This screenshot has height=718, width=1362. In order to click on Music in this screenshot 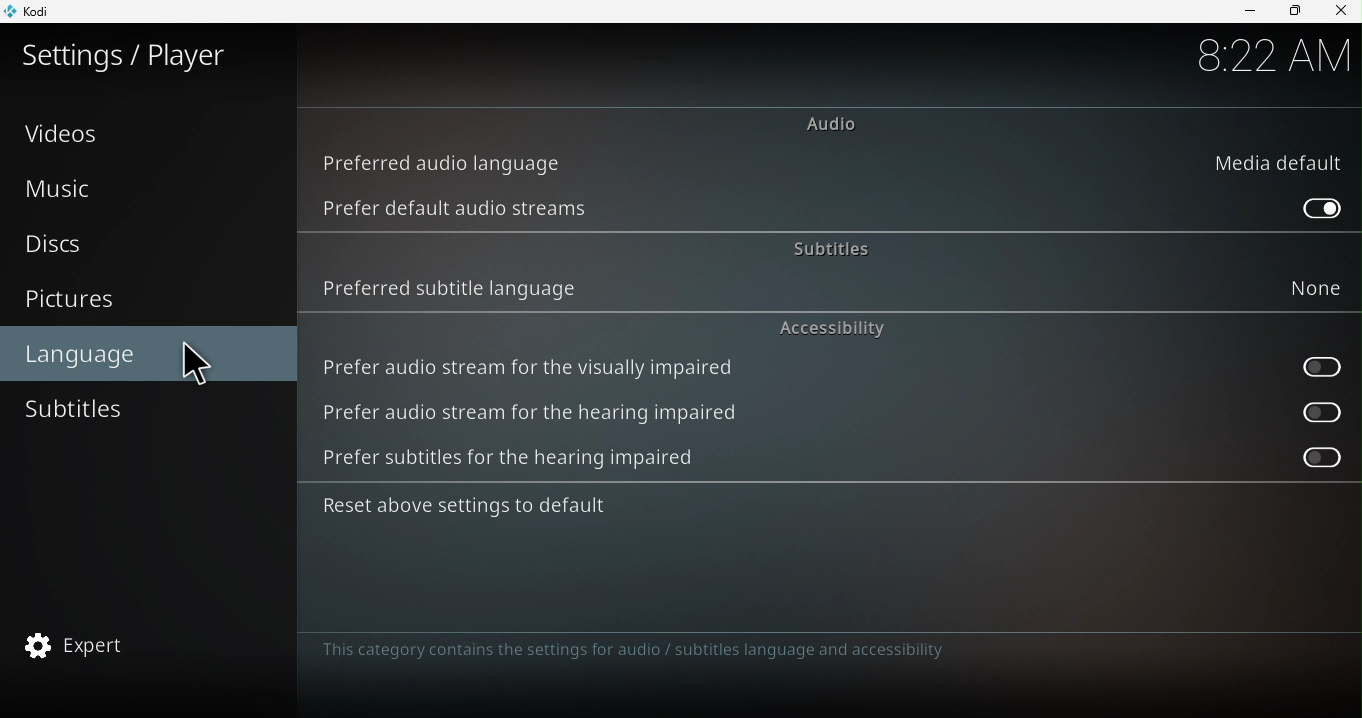, I will do `click(146, 188)`.